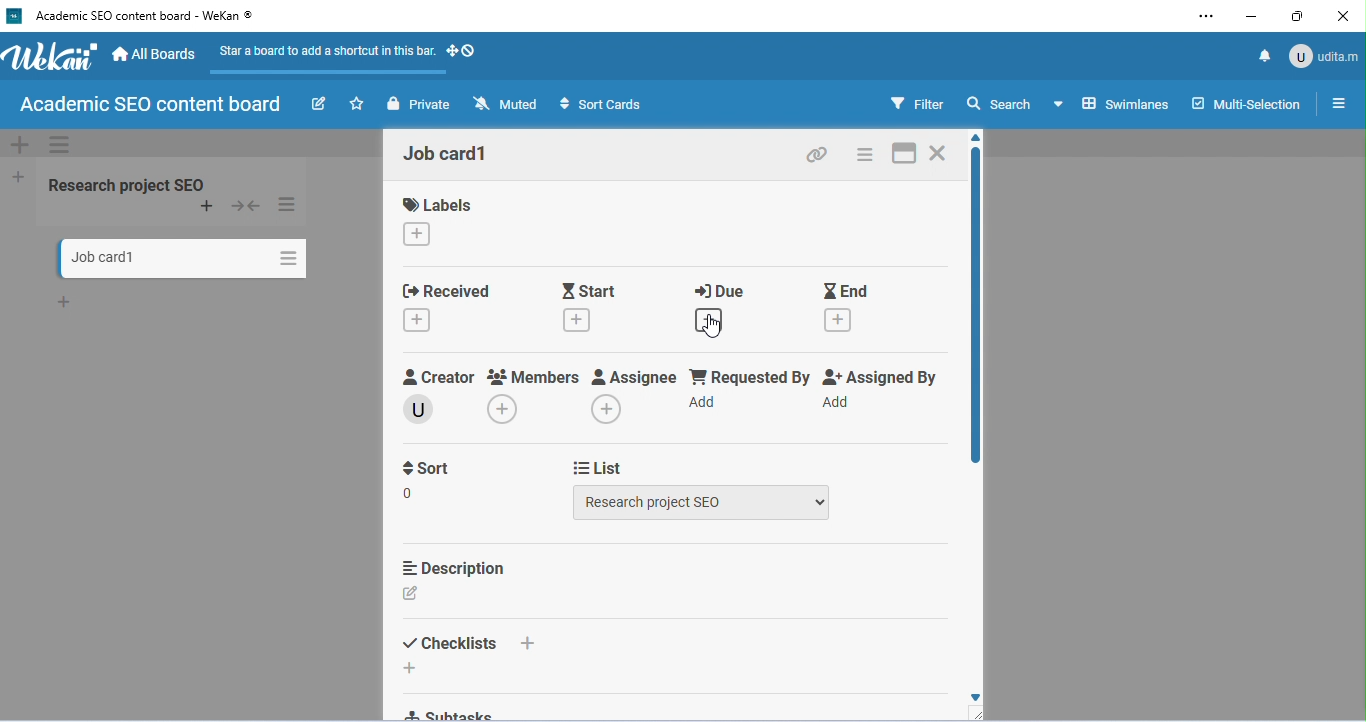 Image resolution: width=1366 pixels, height=722 pixels. What do you see at coordinates (973, 309) in the screenshot?
I see `vertical scroll bar` at bounding box center [973, 309].